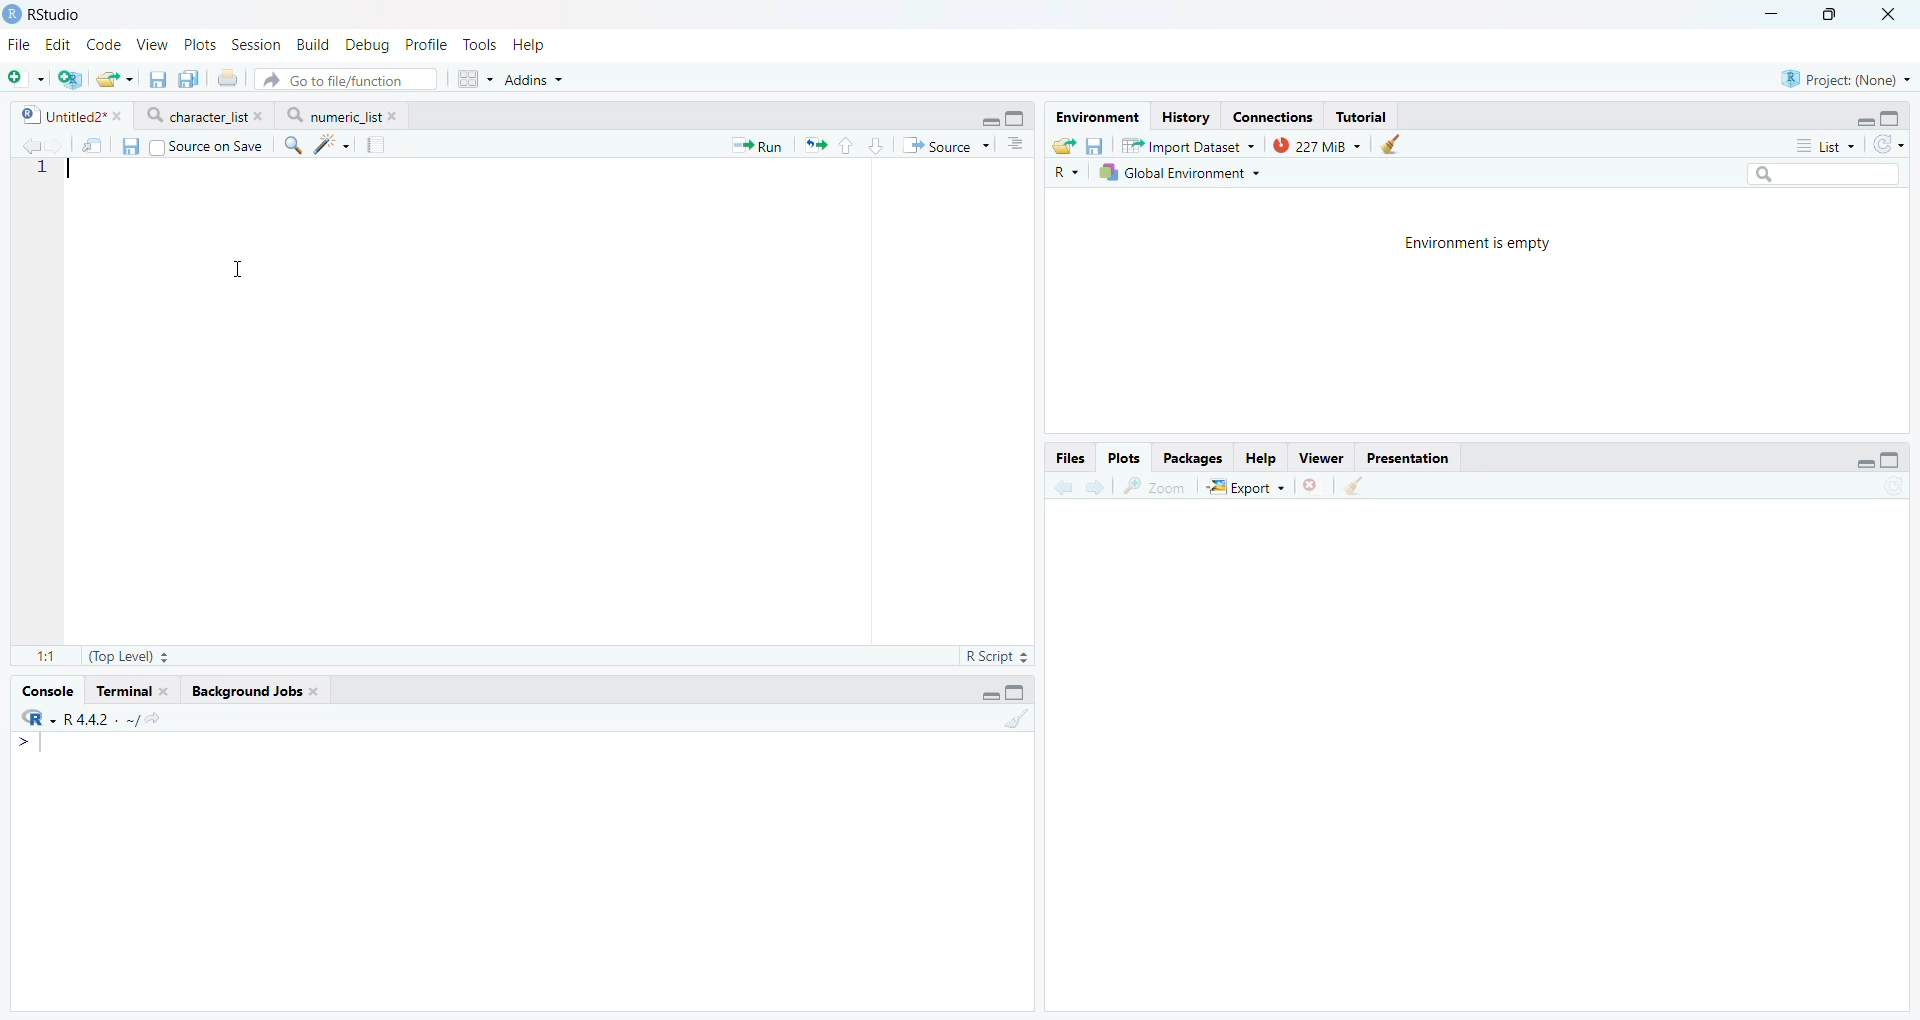  What do you see at coordinates (1893, 15) in the screenshot?
I see `Close` at bounding box center [1893, 15].